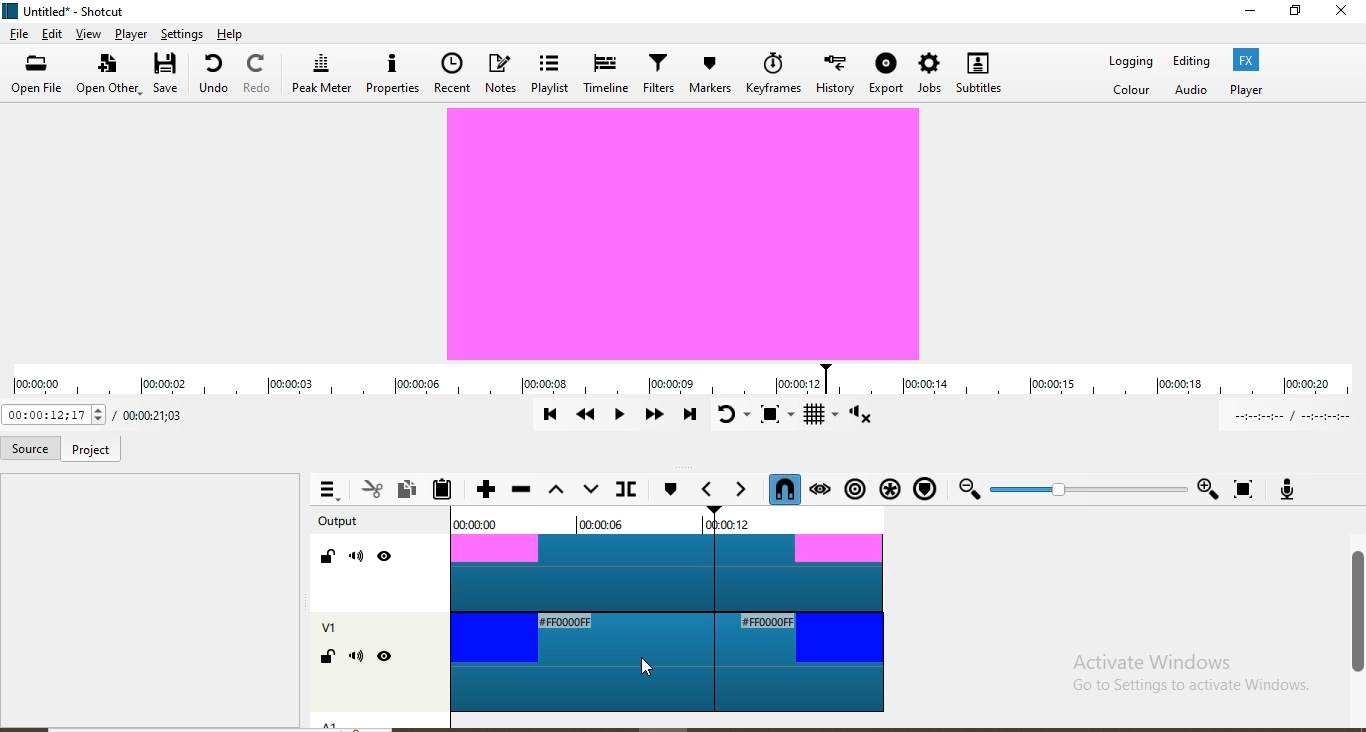 The height and width of the screenshot is (732, 1366). I want to click on Recent, so click(452, 74).